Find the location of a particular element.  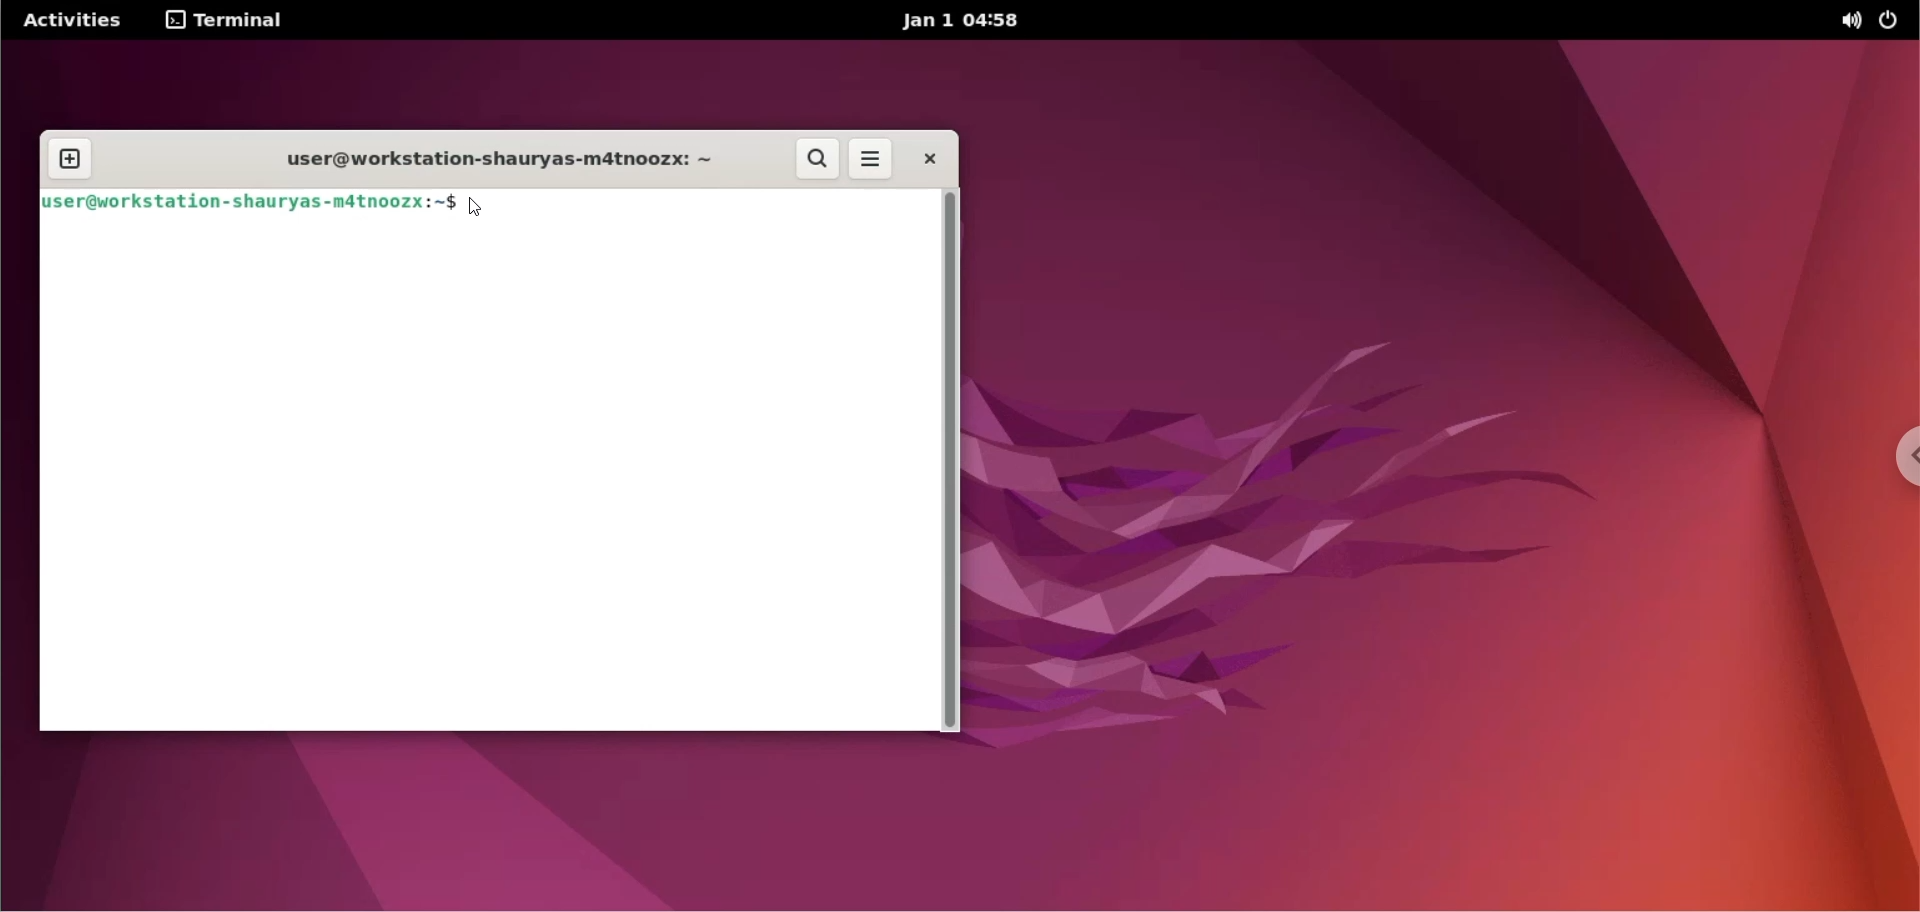

Activities is located at coordinates (76, 20).